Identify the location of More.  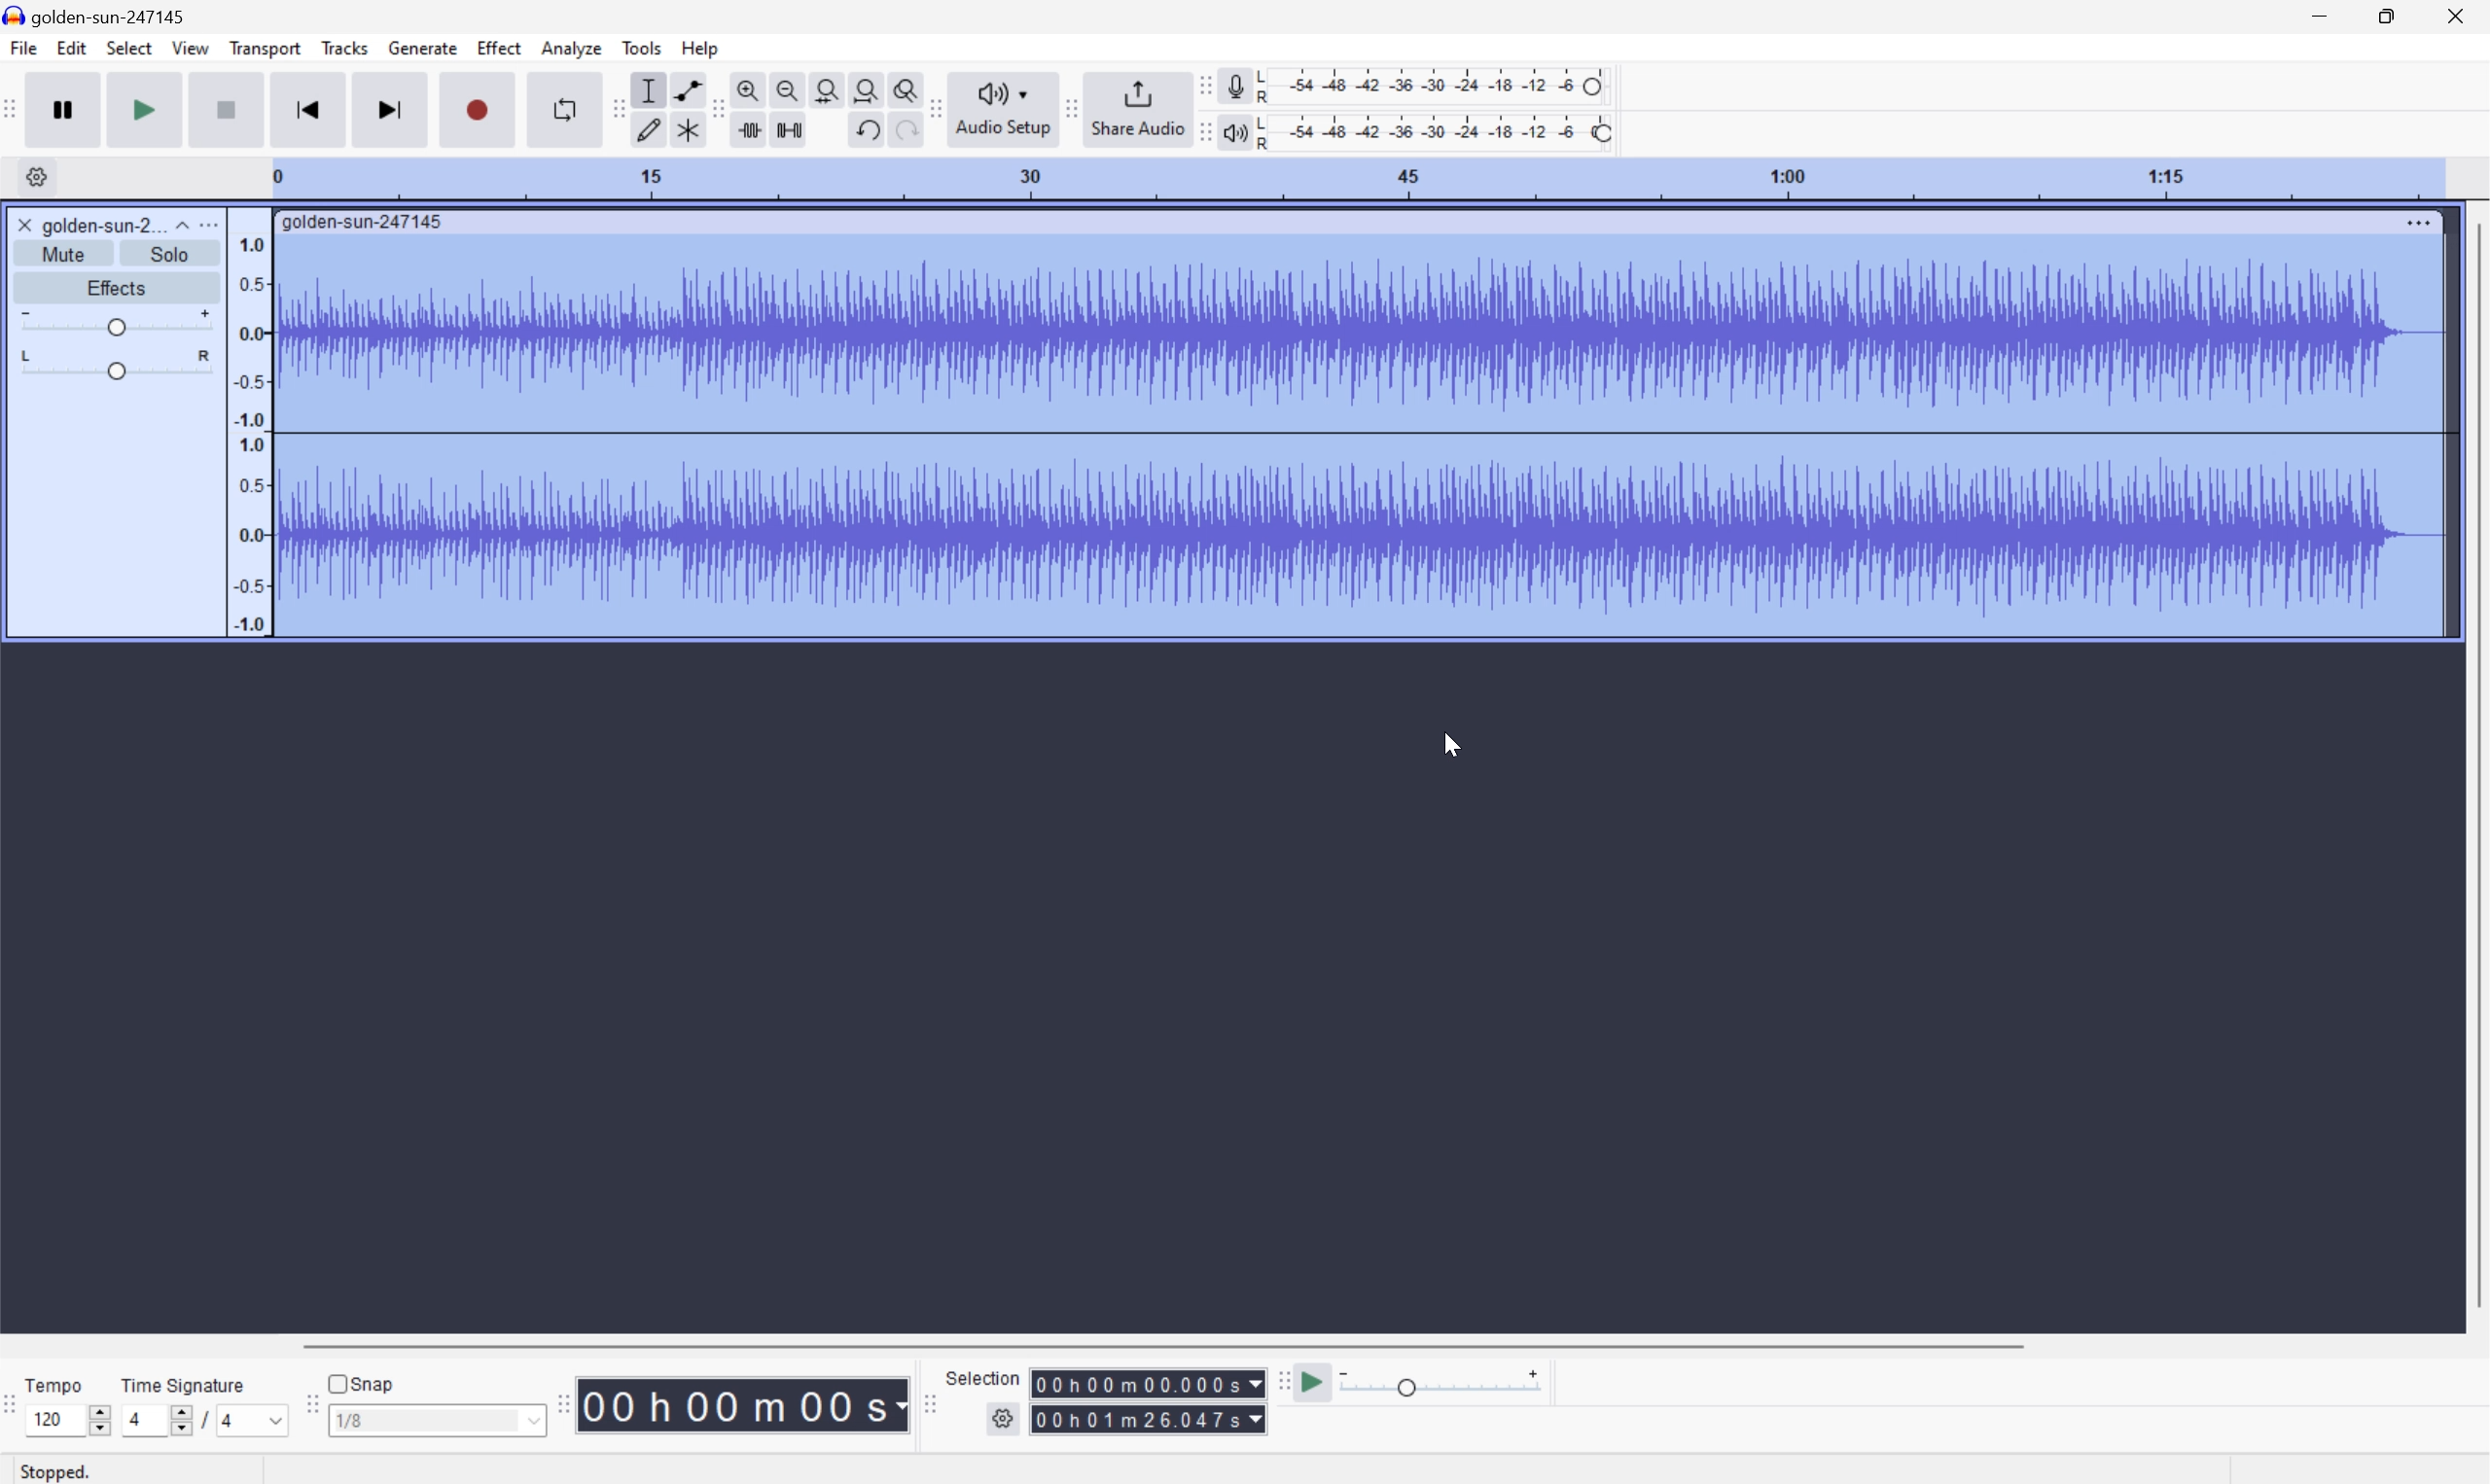
(2415, 220).